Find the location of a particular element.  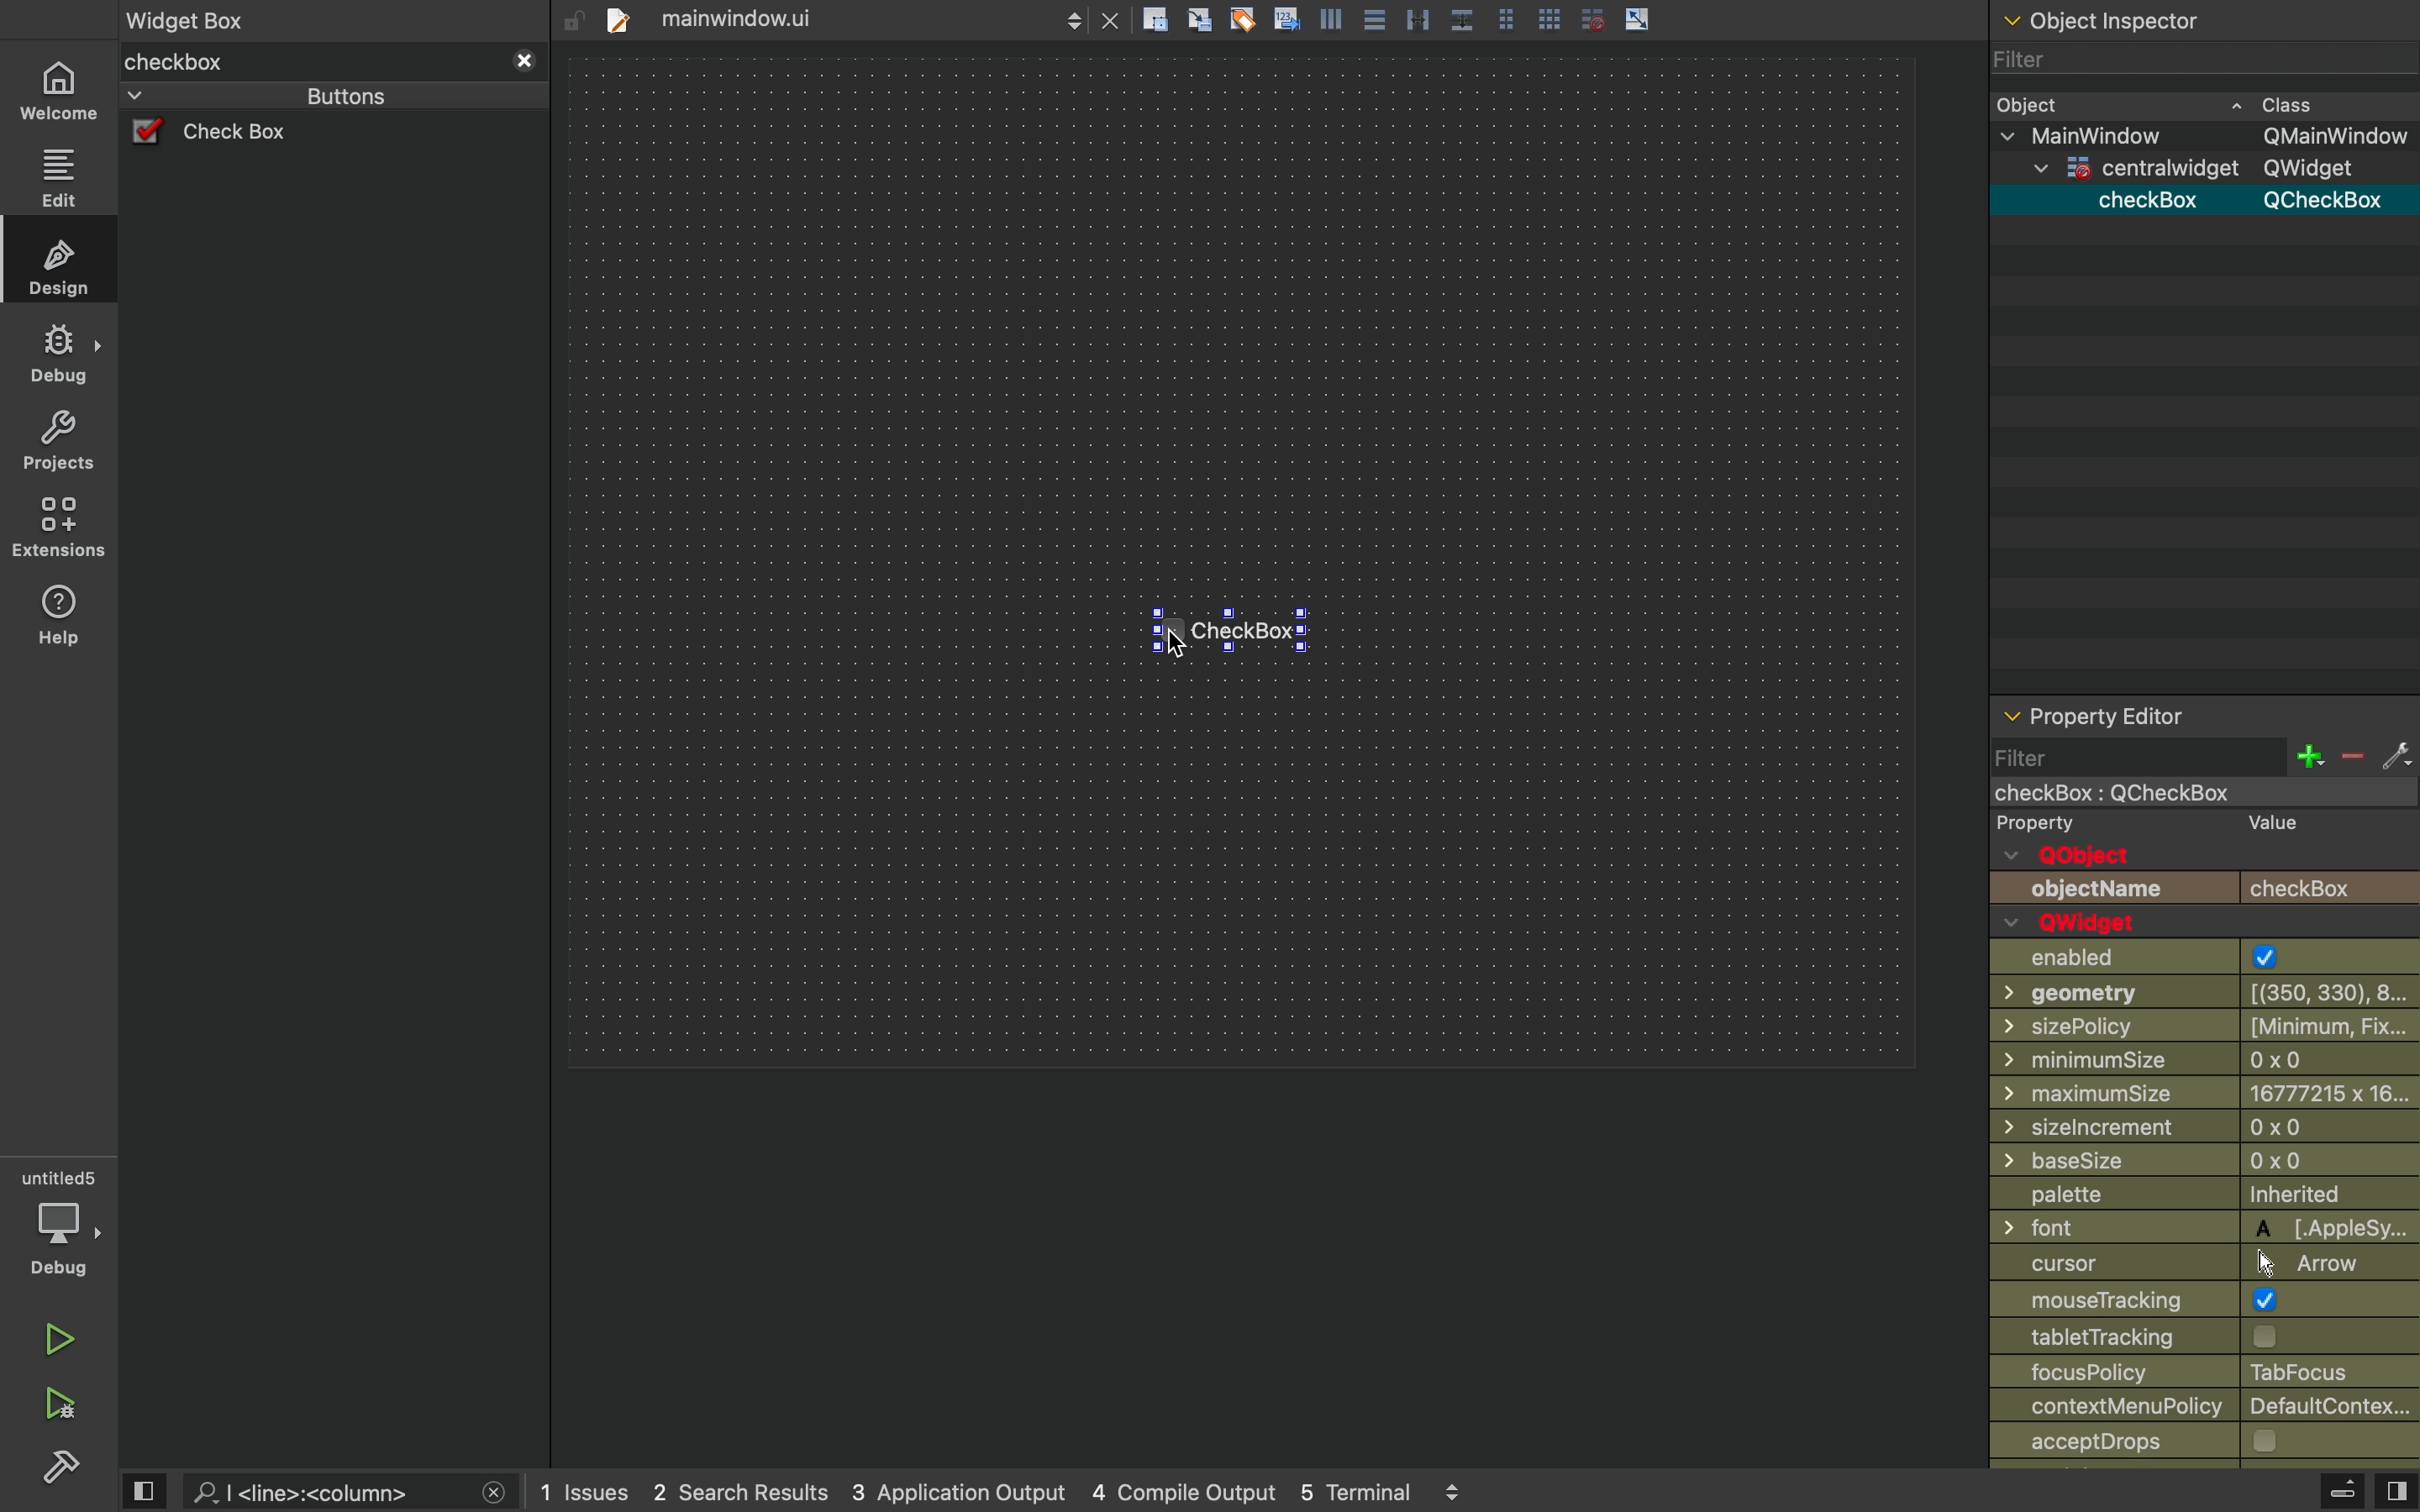

palette is located at coordinates (2202, 1197).